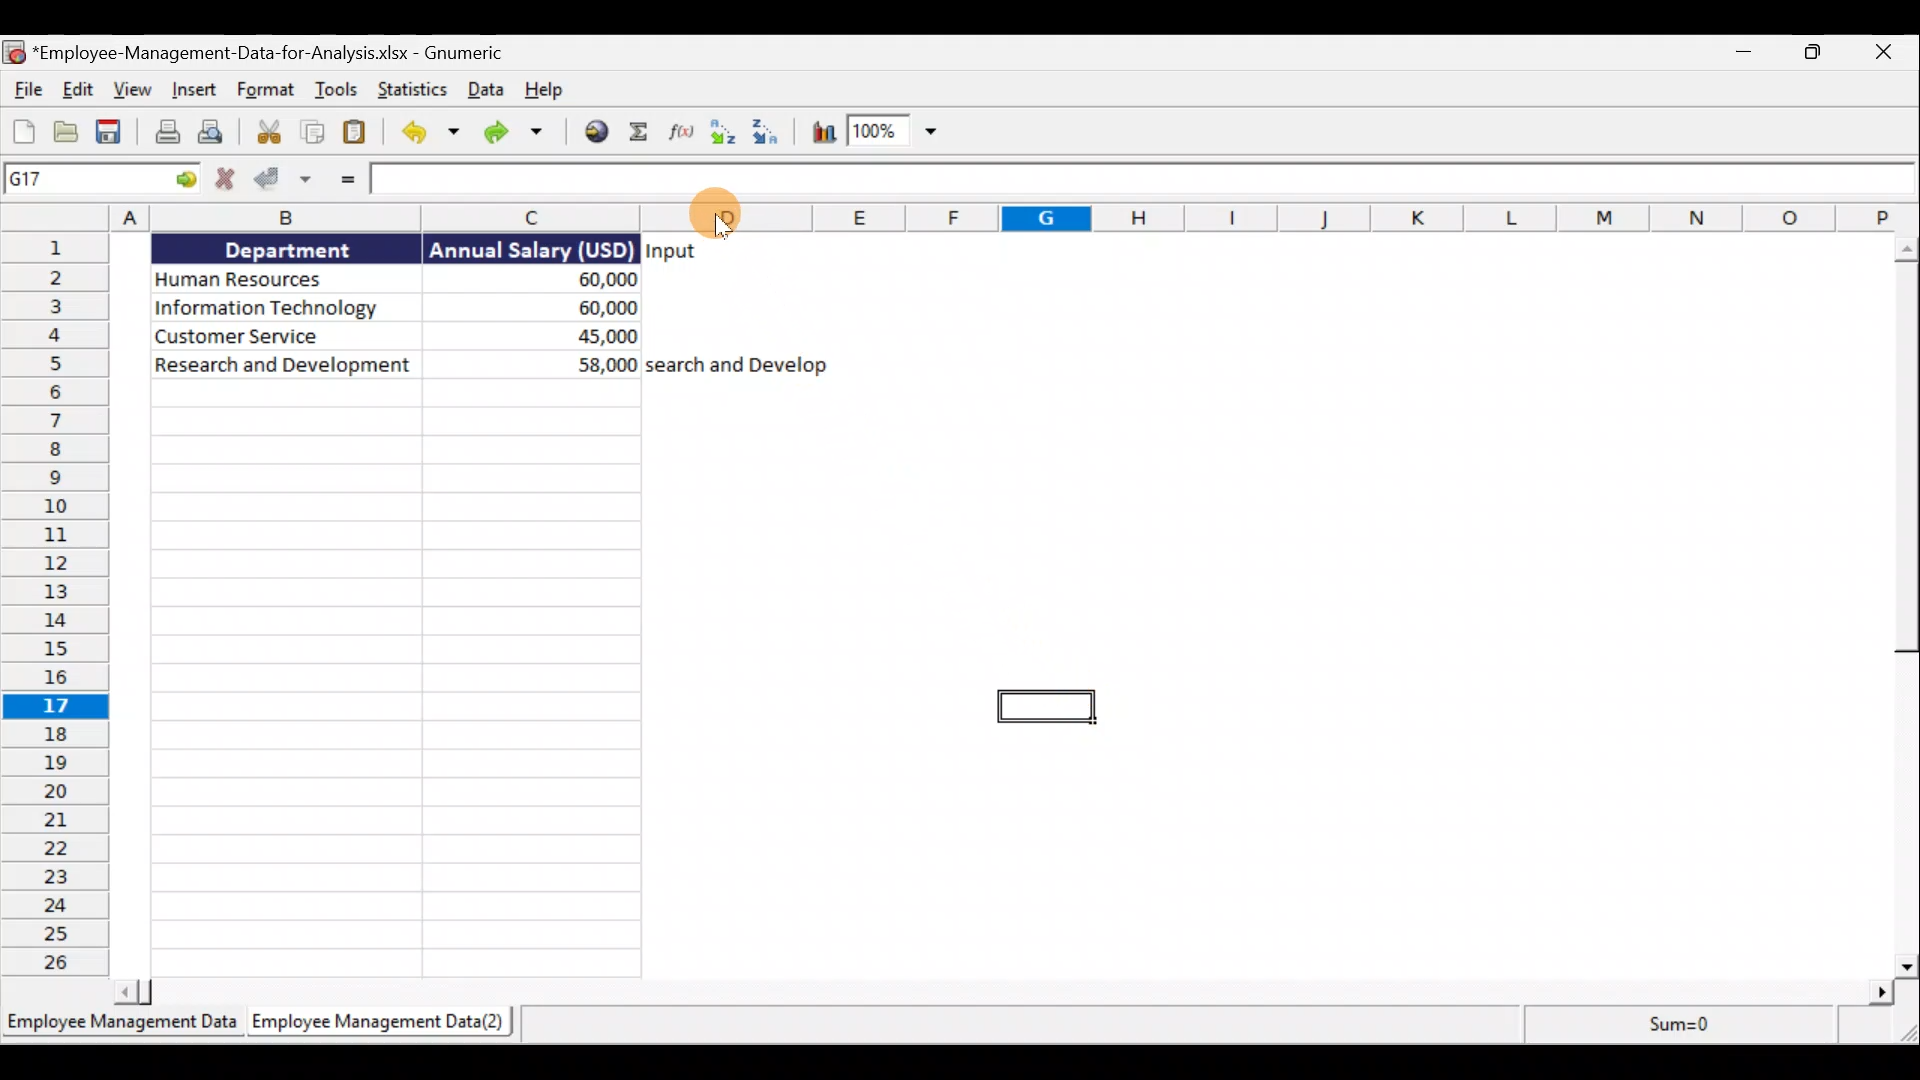 This screenshot has height=1080, width=1920. Describe the element at coordinates (381, 1021) in the screenshot. I see `Sheet 2` at that location.